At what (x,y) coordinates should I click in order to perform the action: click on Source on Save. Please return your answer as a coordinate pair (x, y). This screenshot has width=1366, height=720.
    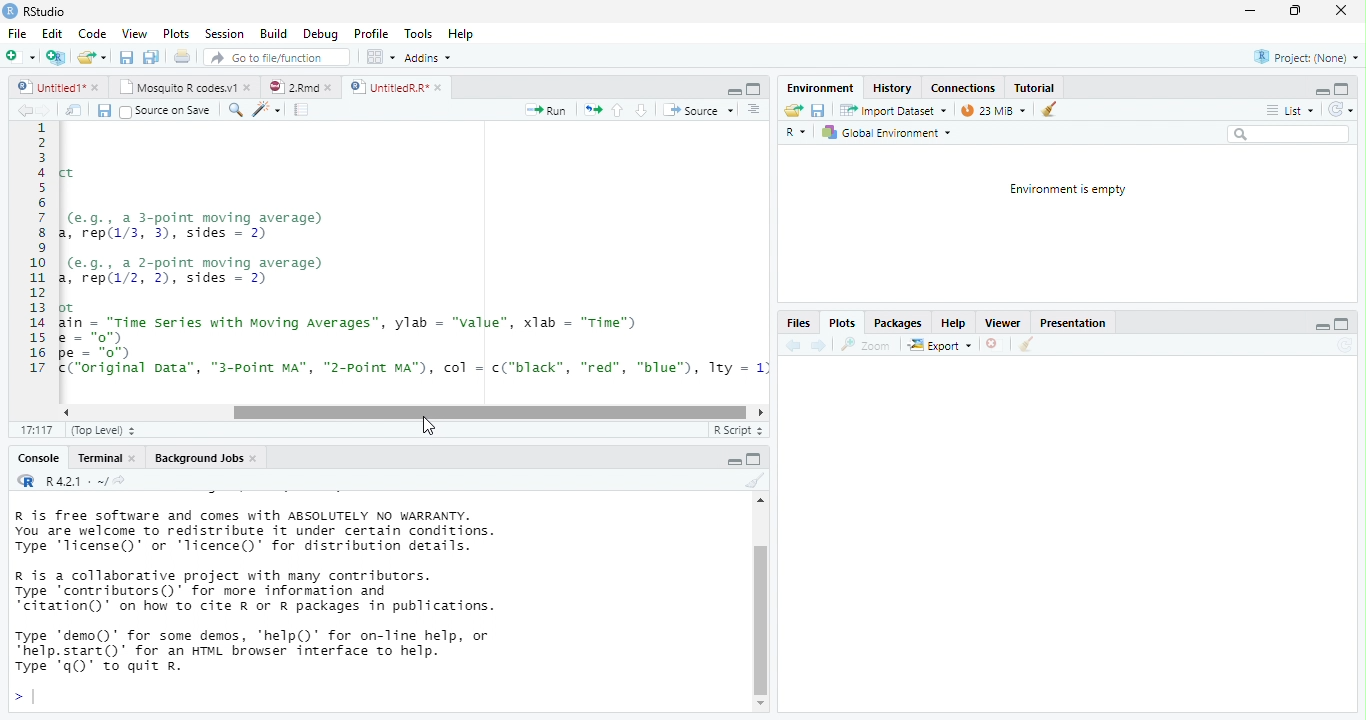
    Looking at the image, I should click on (164, 111).